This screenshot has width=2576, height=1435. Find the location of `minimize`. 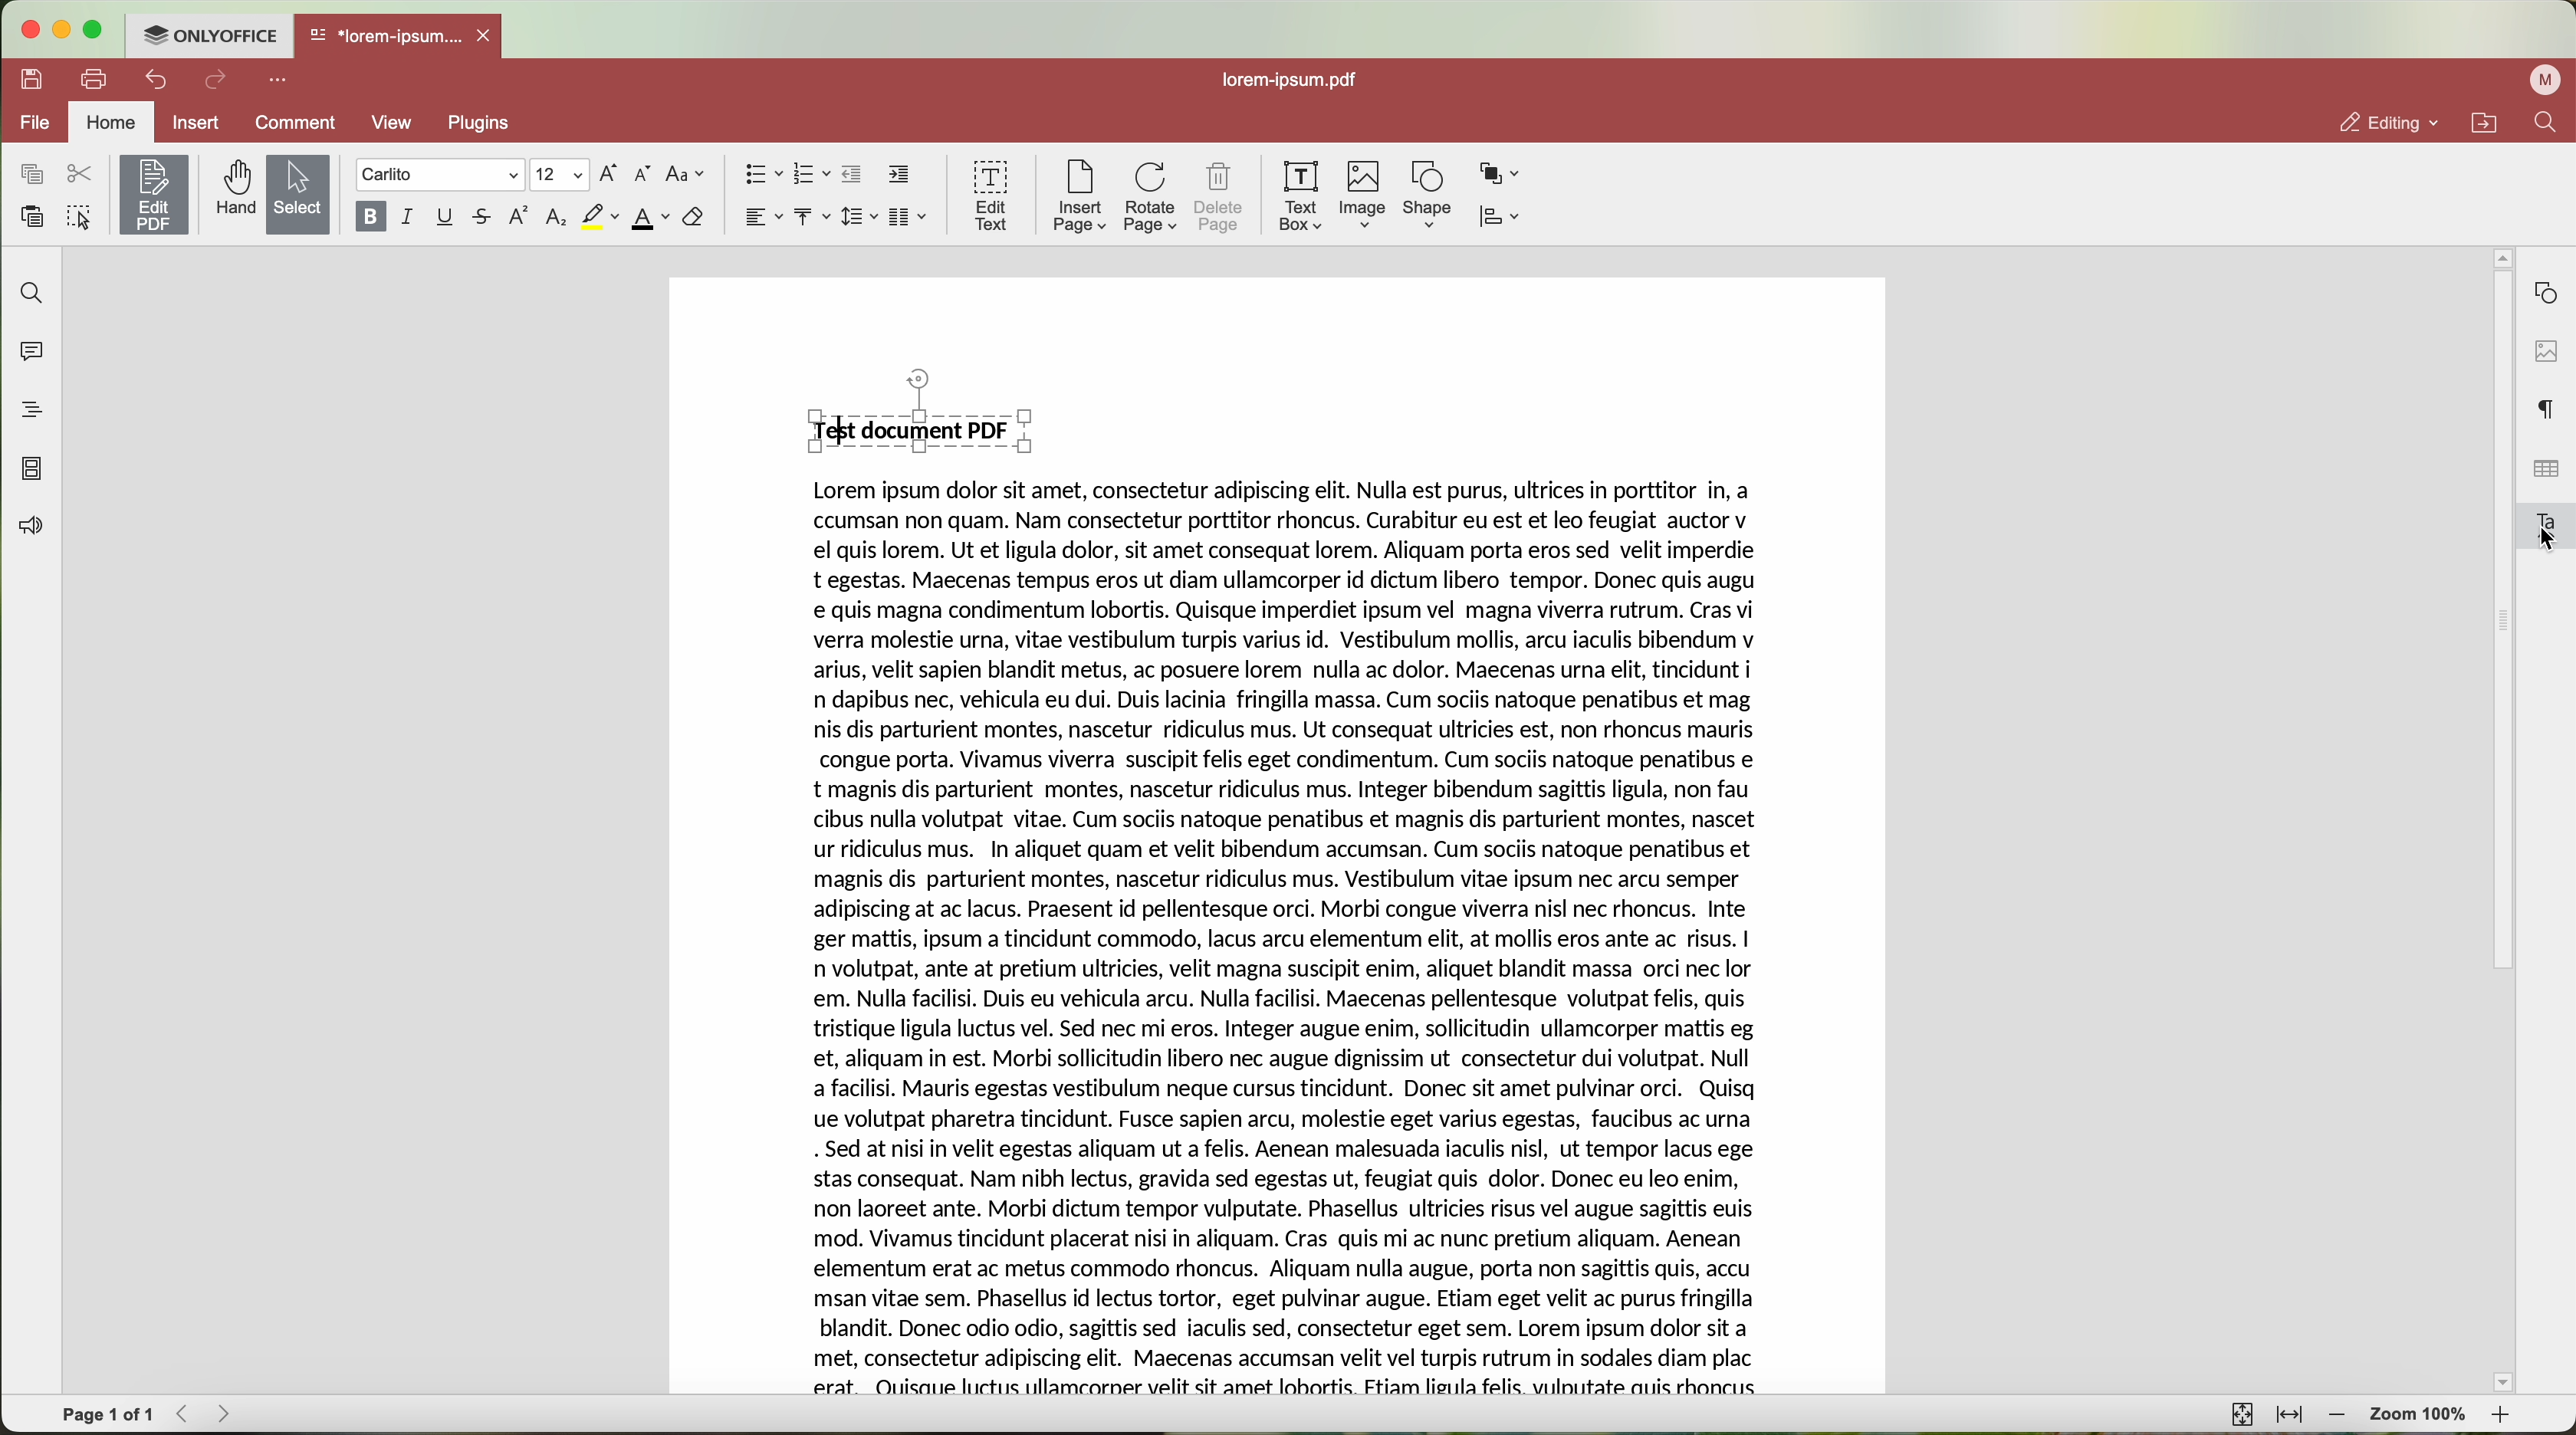

minimize is located at coordinates (66, 30).